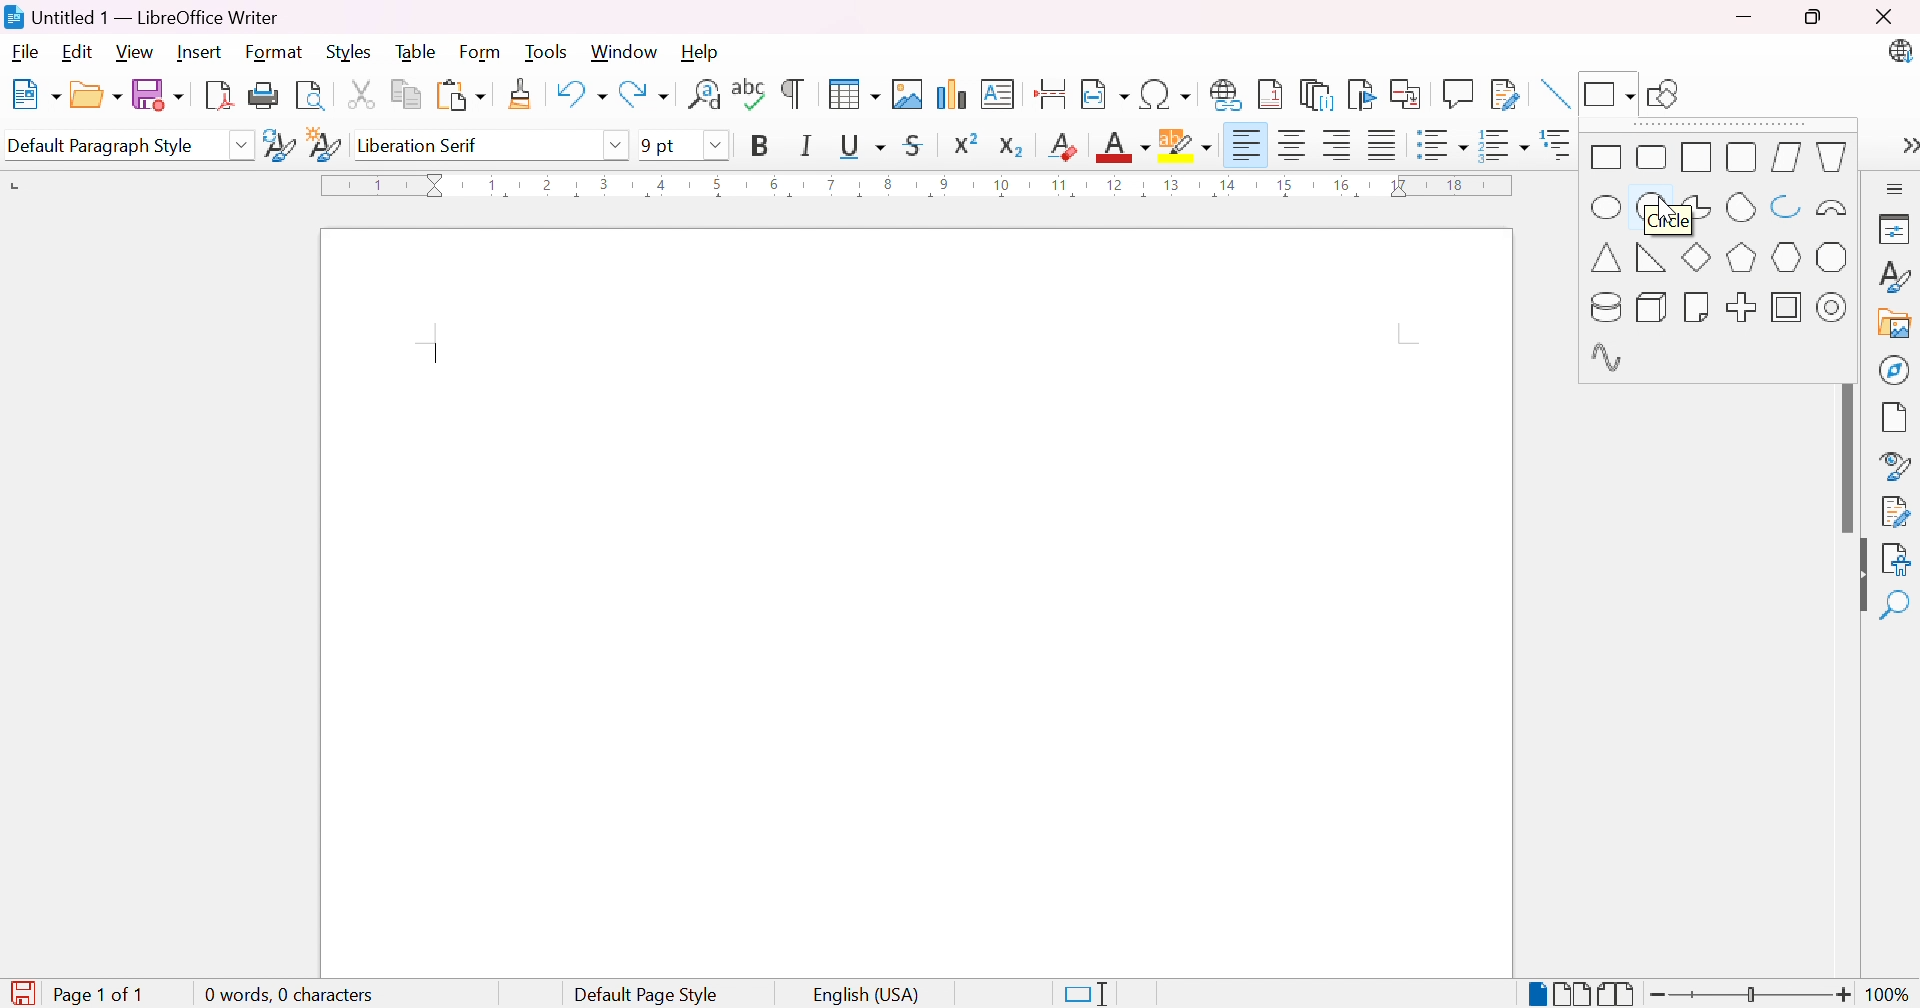 The image size is (1920, 1008). I want to click on Circle segment, so click(1741, 206).